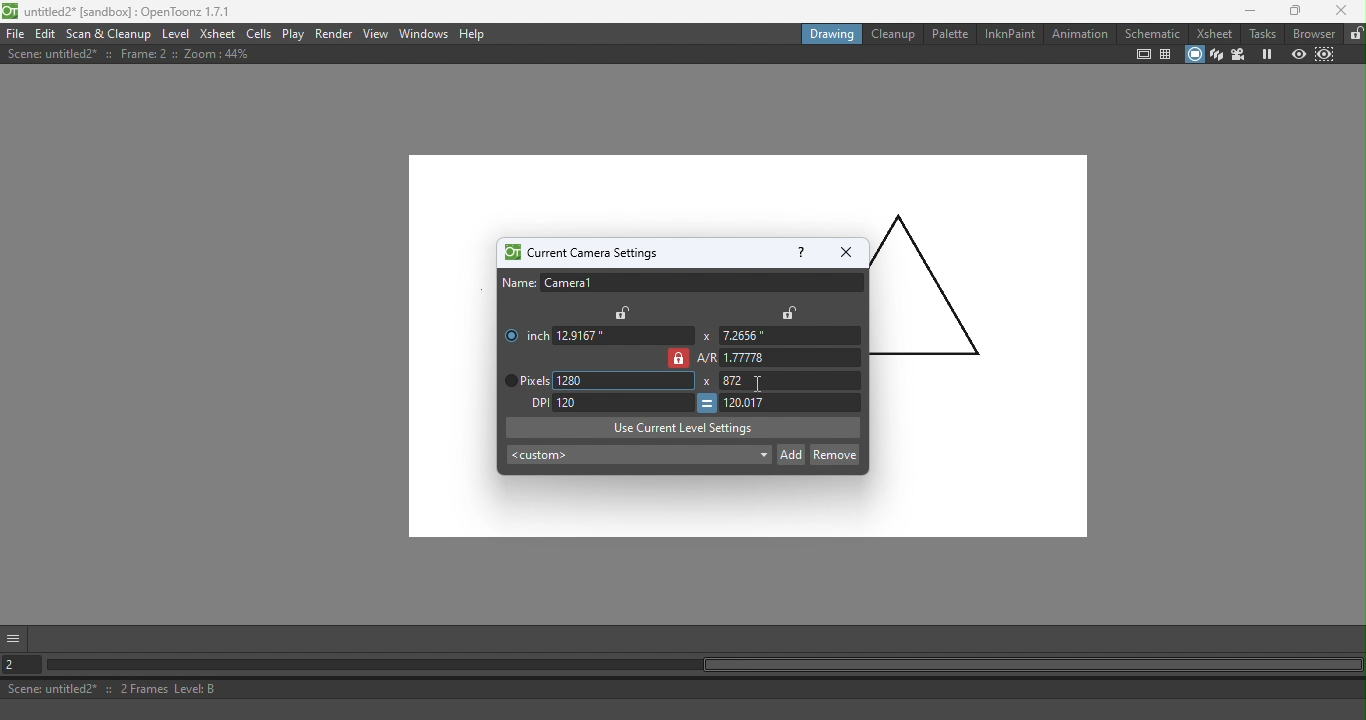  I want to click on canvas, so click(453, 356).